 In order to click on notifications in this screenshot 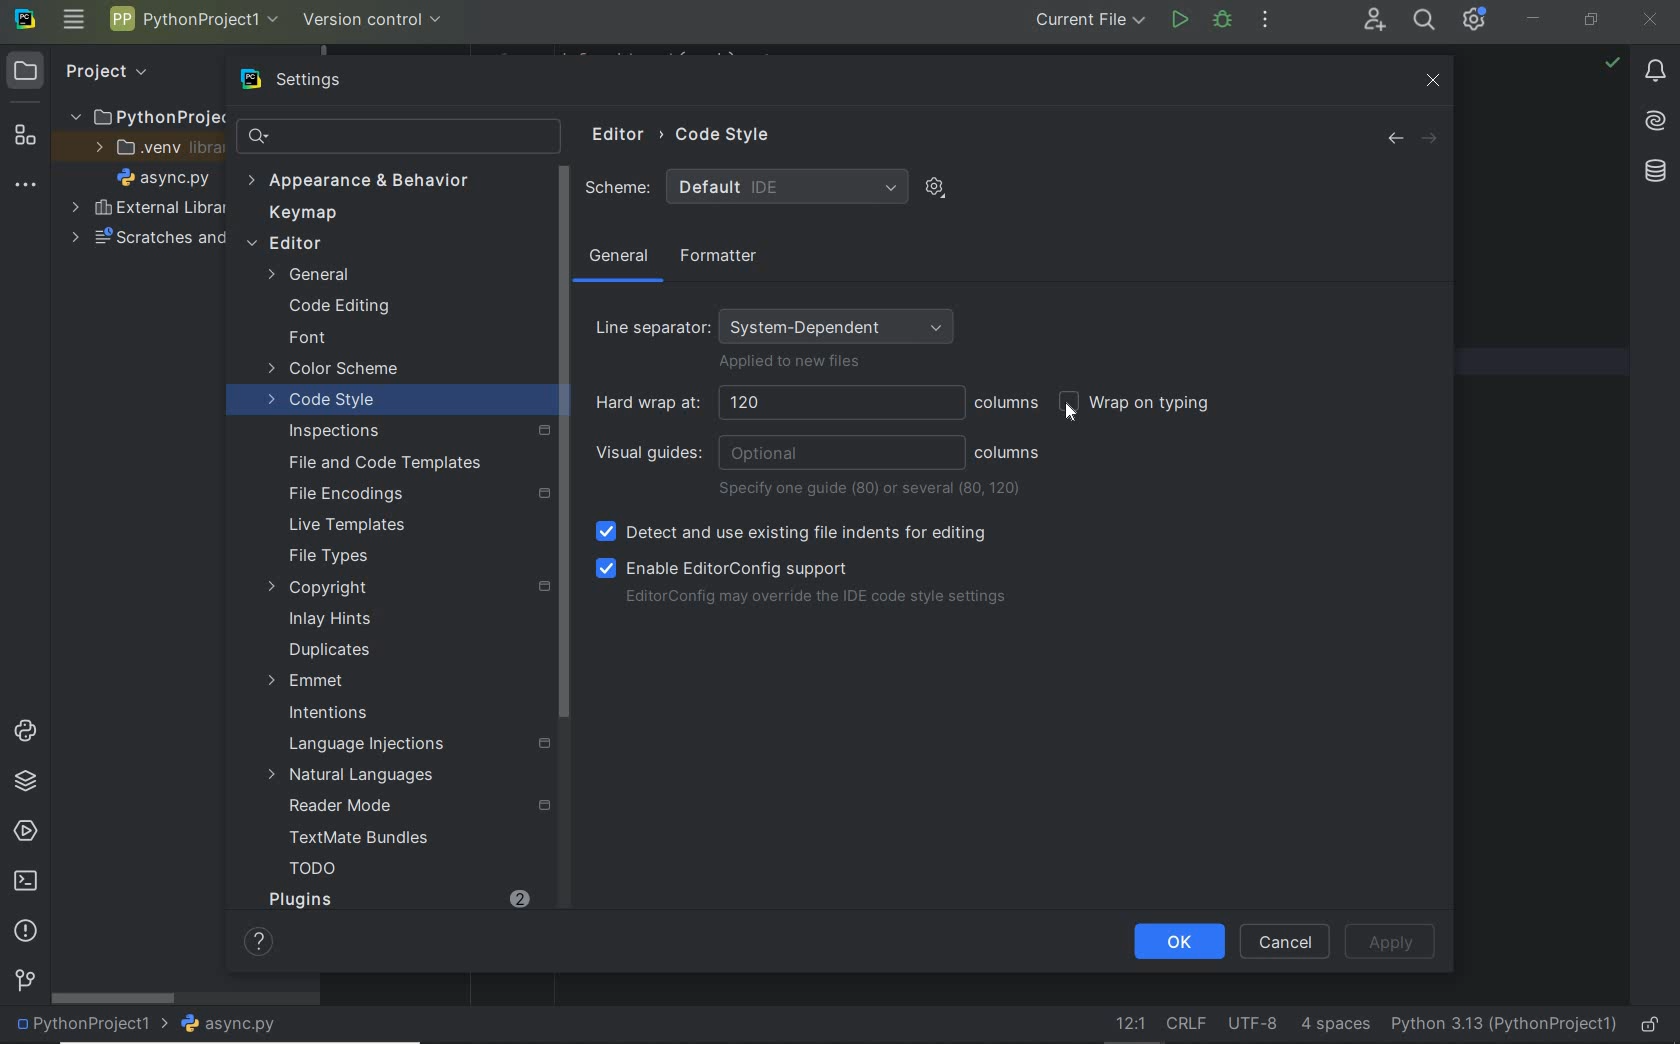, I will do `click(1657, 74)`.